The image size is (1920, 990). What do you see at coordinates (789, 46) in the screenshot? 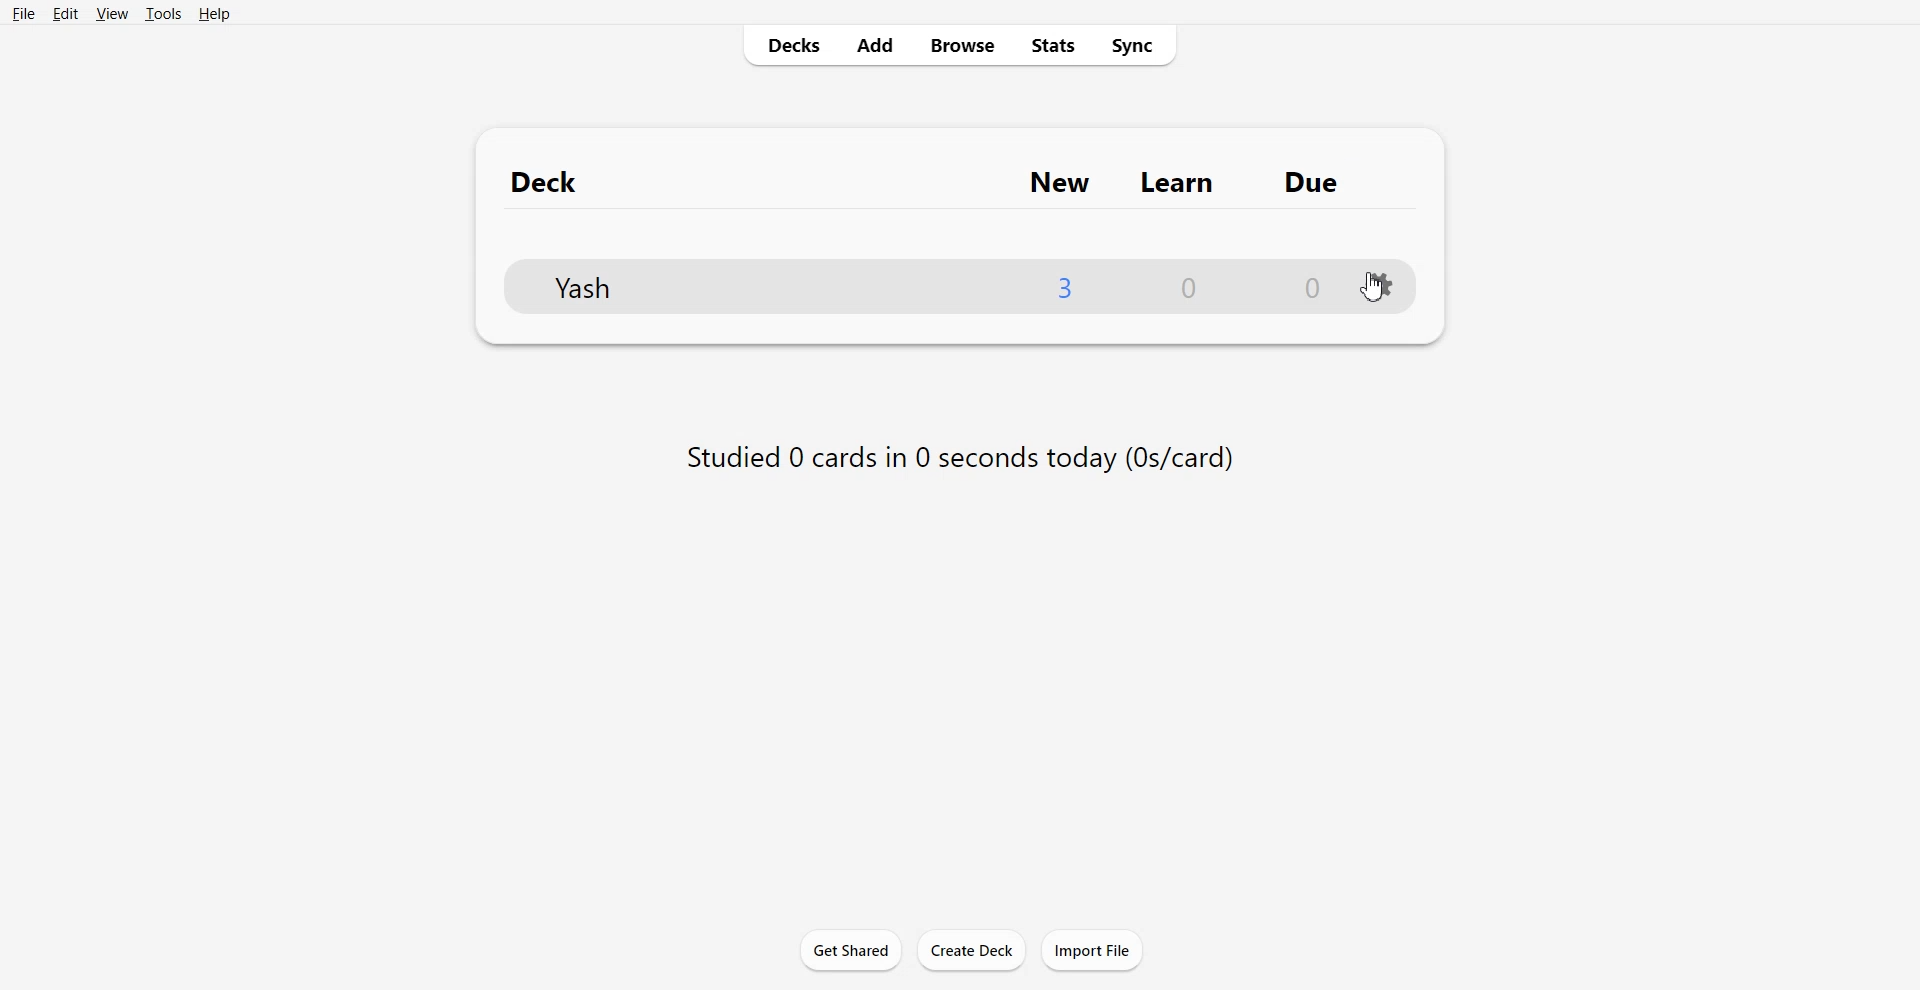
I see `Decks` at bounding box center [789, 46].